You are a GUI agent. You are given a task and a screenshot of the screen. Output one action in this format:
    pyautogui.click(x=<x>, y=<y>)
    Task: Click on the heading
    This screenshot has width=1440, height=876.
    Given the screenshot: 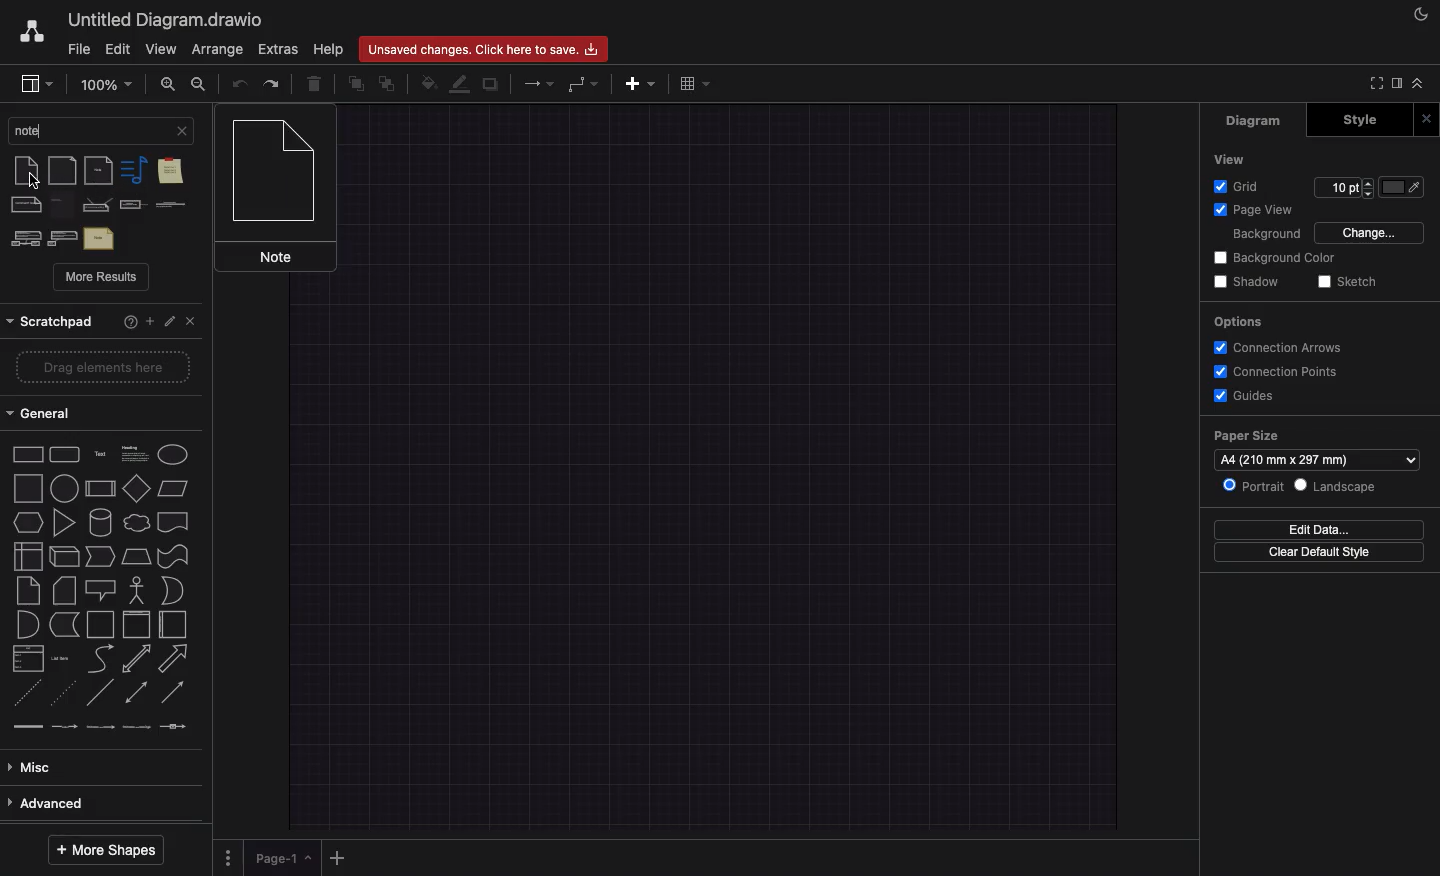 What is the action you would take?
    pyautogui.click(x=134, y=452)
    